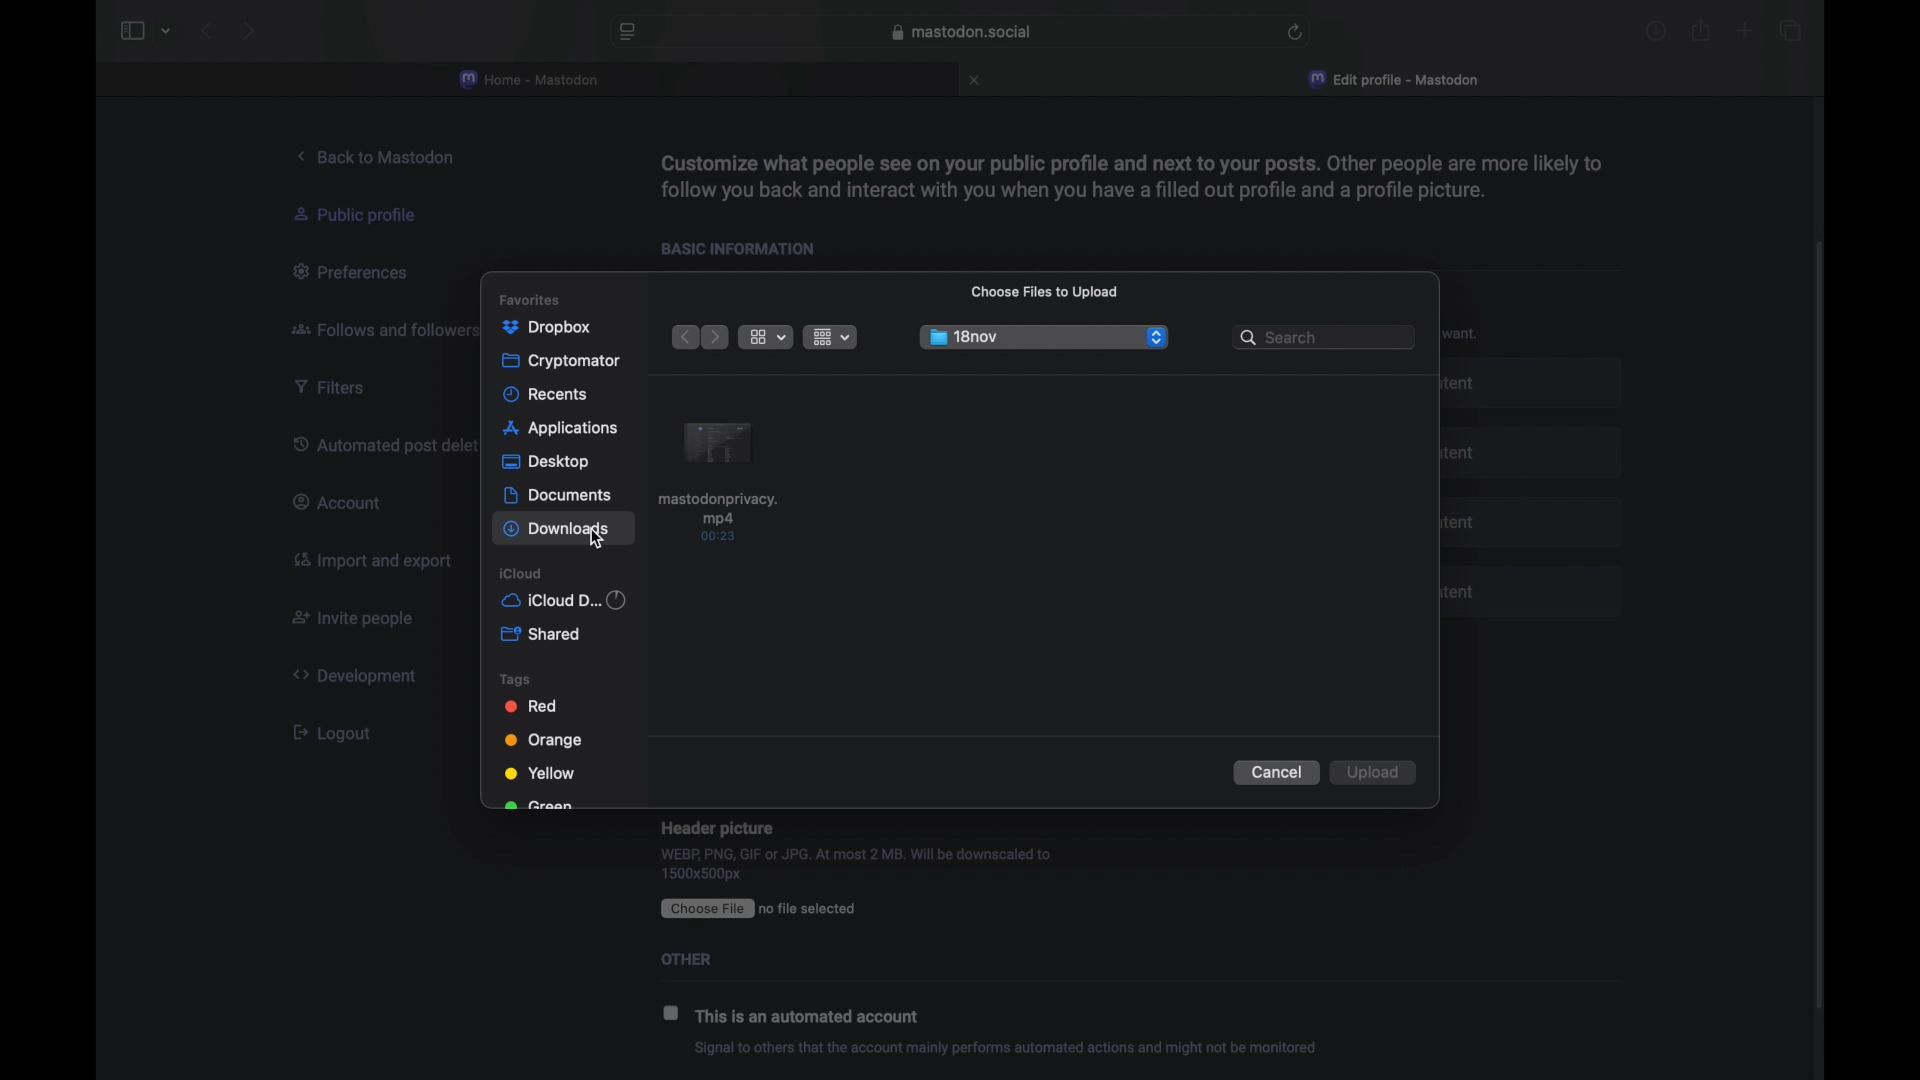 Image resolution: width=1920 pixels, height=1080 pixels. I want to click on close, so click(977, 80).